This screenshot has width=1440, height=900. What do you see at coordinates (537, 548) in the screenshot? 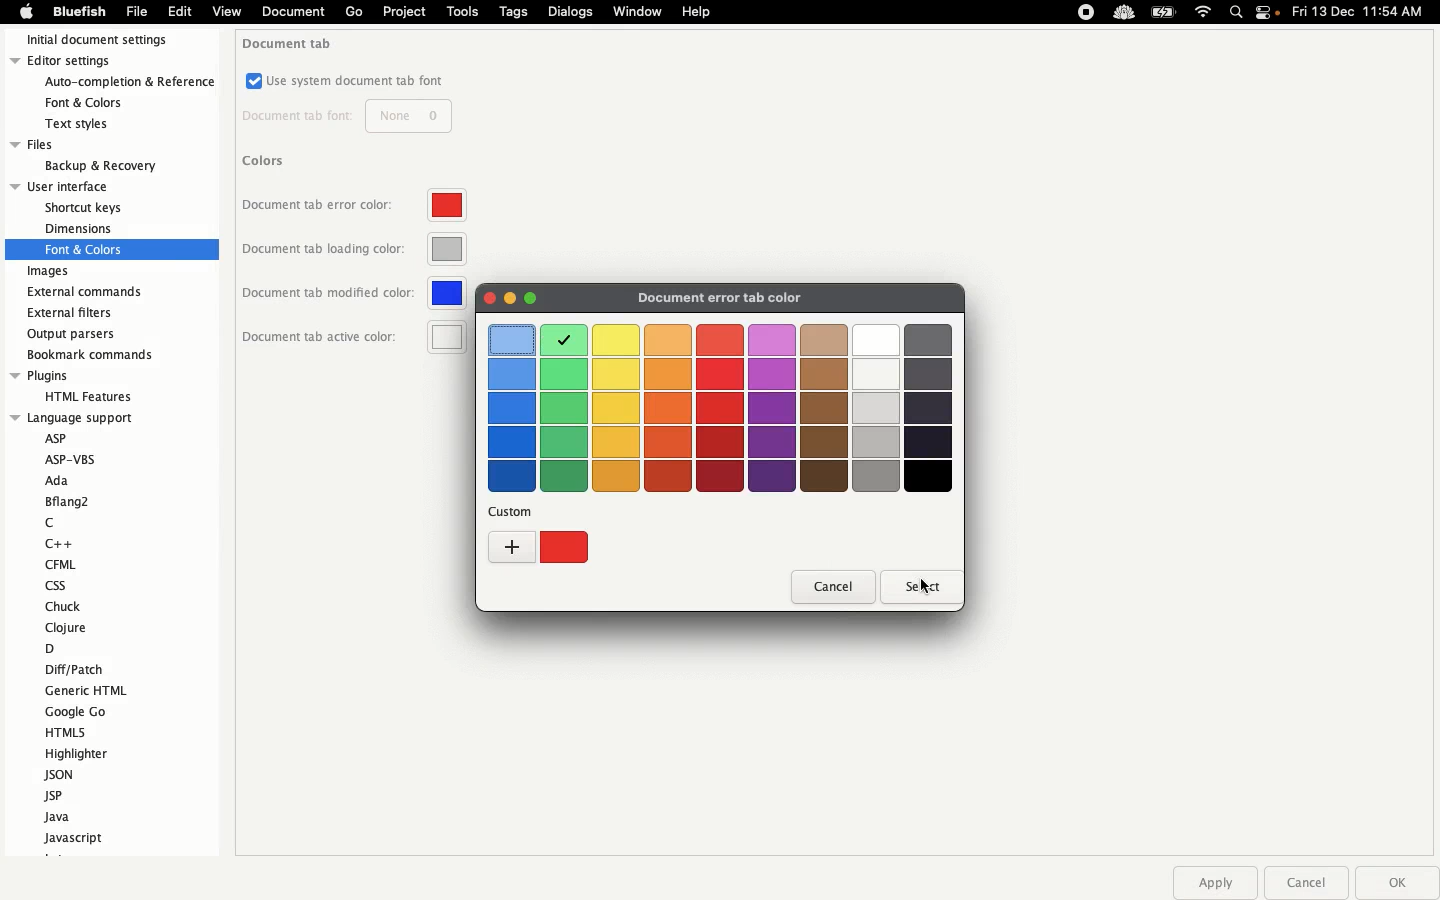
I see `Custom` at bounding box center [537, 548].